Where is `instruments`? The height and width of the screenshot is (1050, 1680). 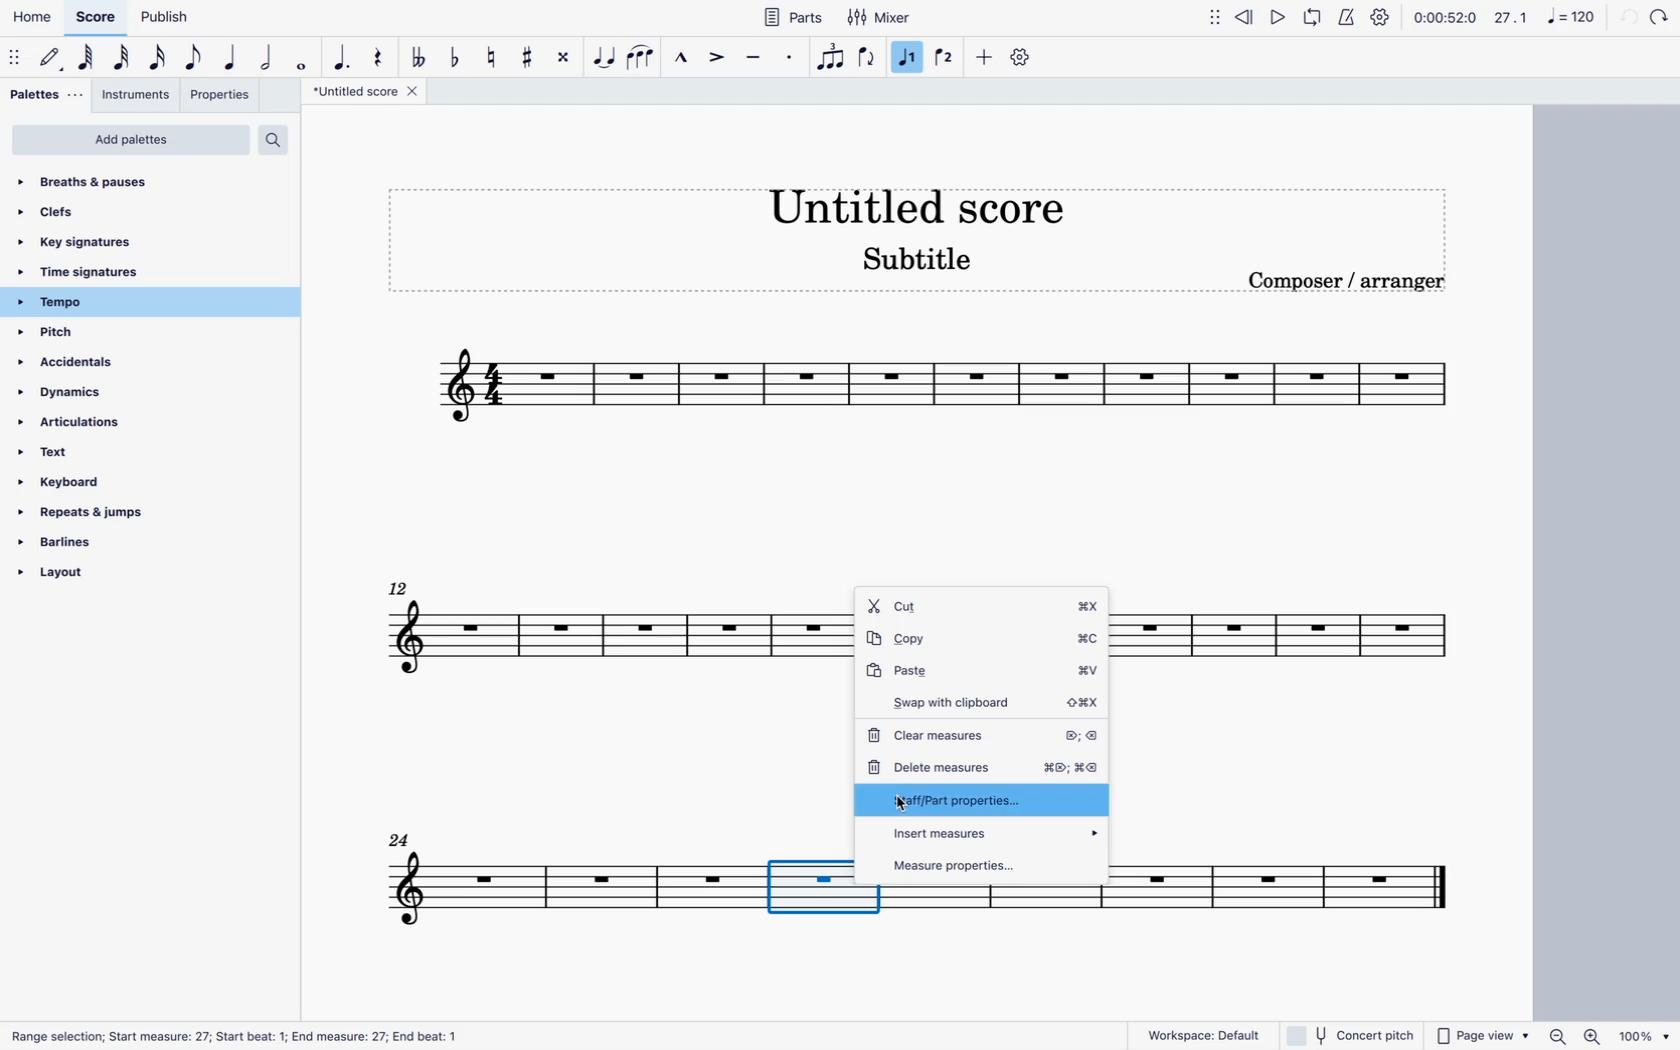 instruments is located at coordinates (139, 98).